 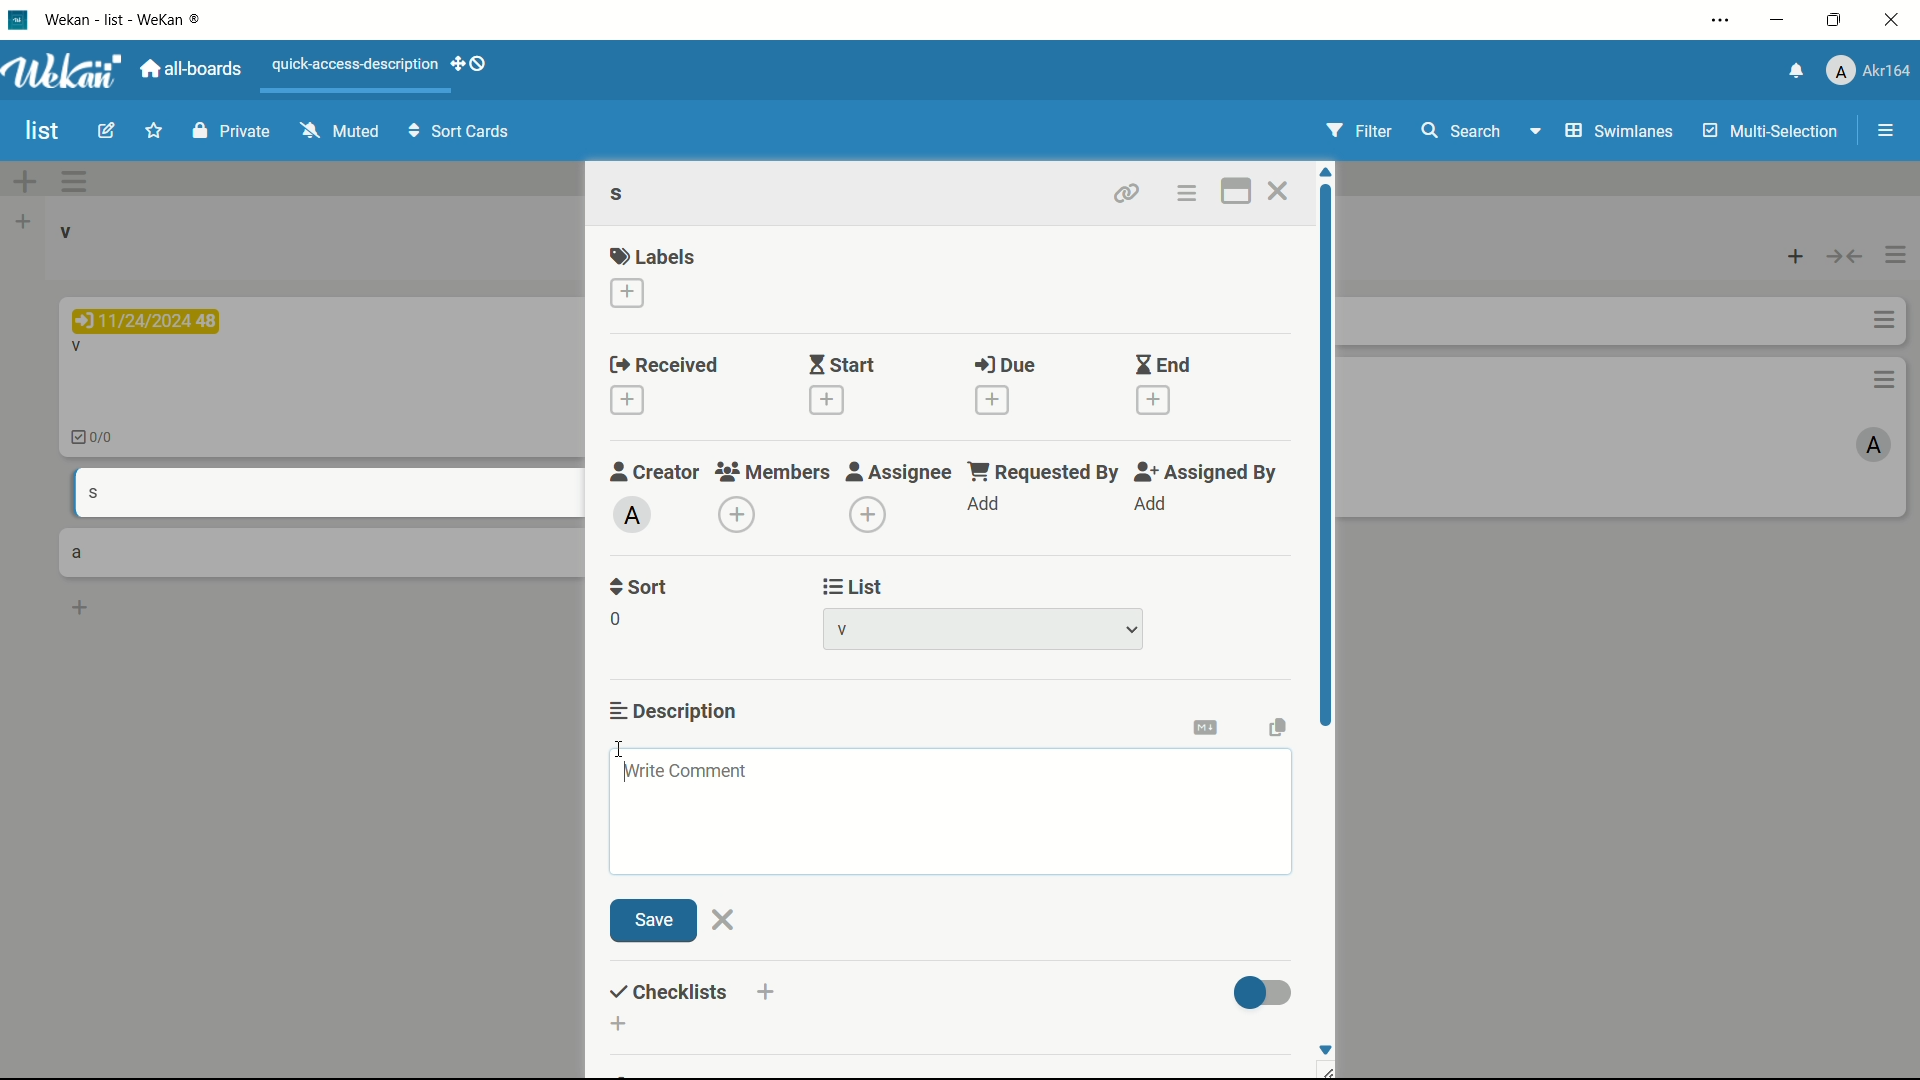 I want to click on add, so click(x=985, y=504).